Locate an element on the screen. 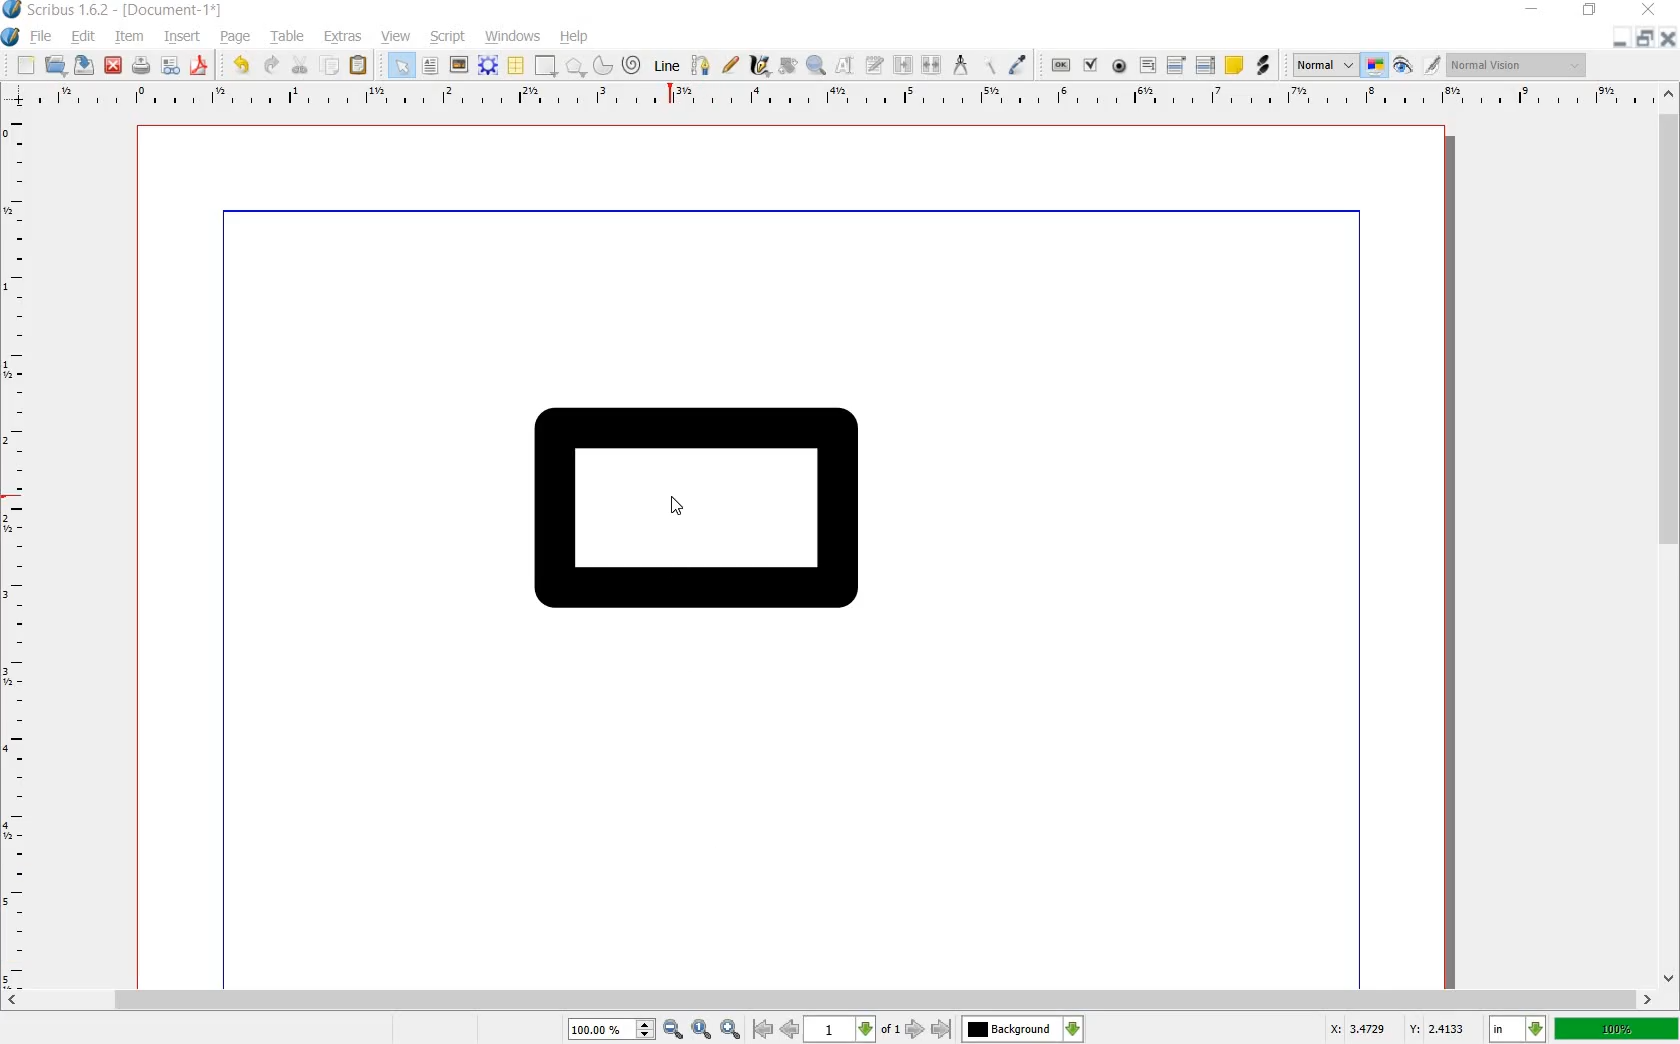 Image resolution: width=1680 pixels, height=1044 pixels. save as pdf is located at coordinates (200, 67).